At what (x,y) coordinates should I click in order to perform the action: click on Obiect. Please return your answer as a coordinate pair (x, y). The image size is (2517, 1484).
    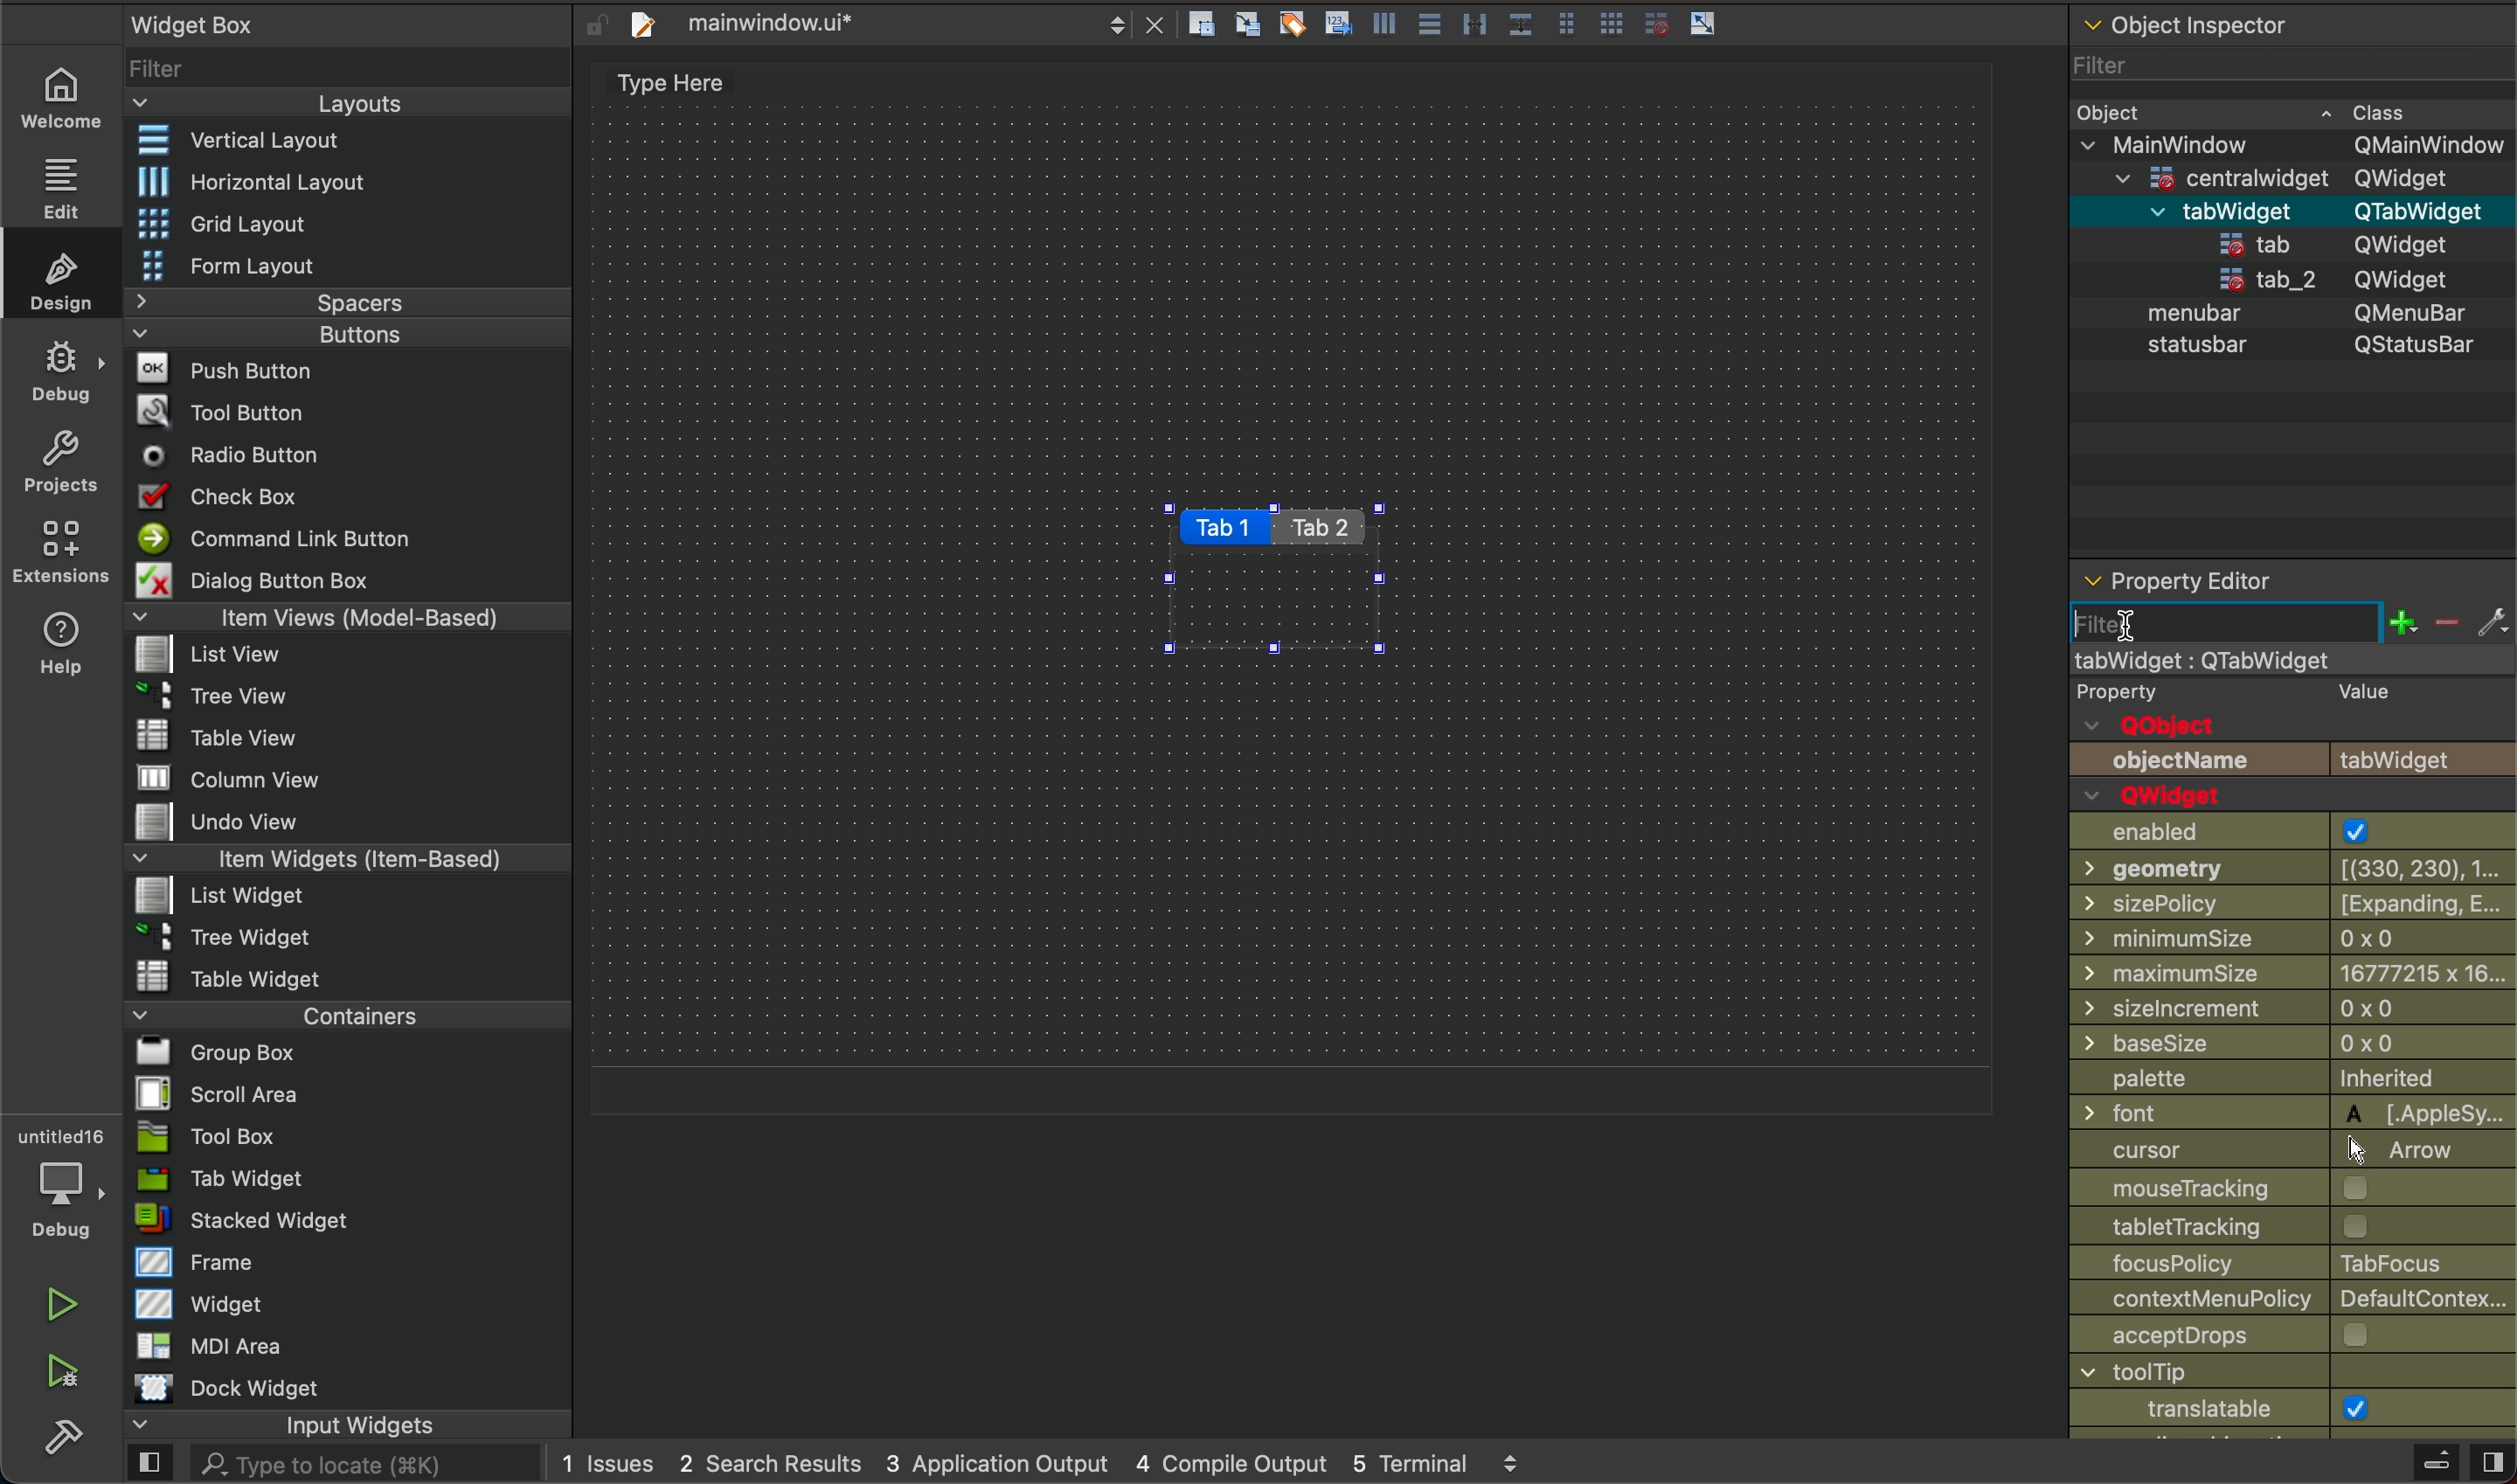
    Looking at the image, I should click on (2109, 108).